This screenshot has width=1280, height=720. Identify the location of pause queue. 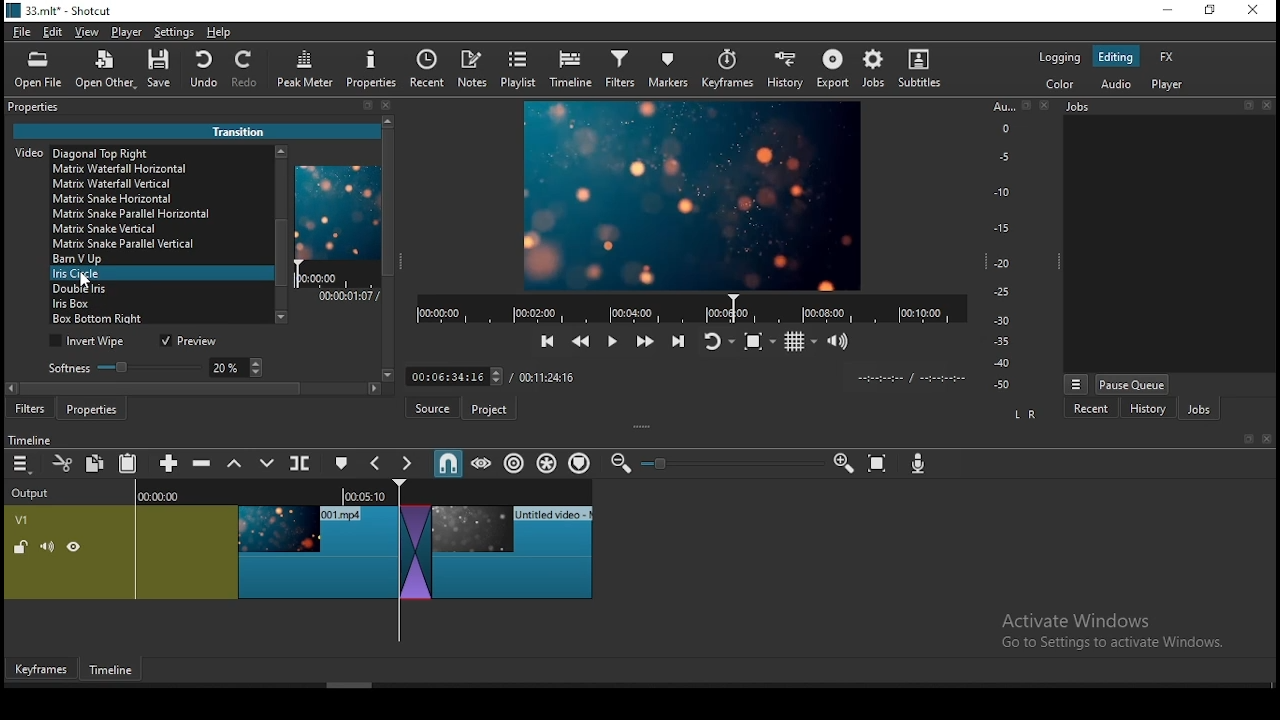
(1131, 384).